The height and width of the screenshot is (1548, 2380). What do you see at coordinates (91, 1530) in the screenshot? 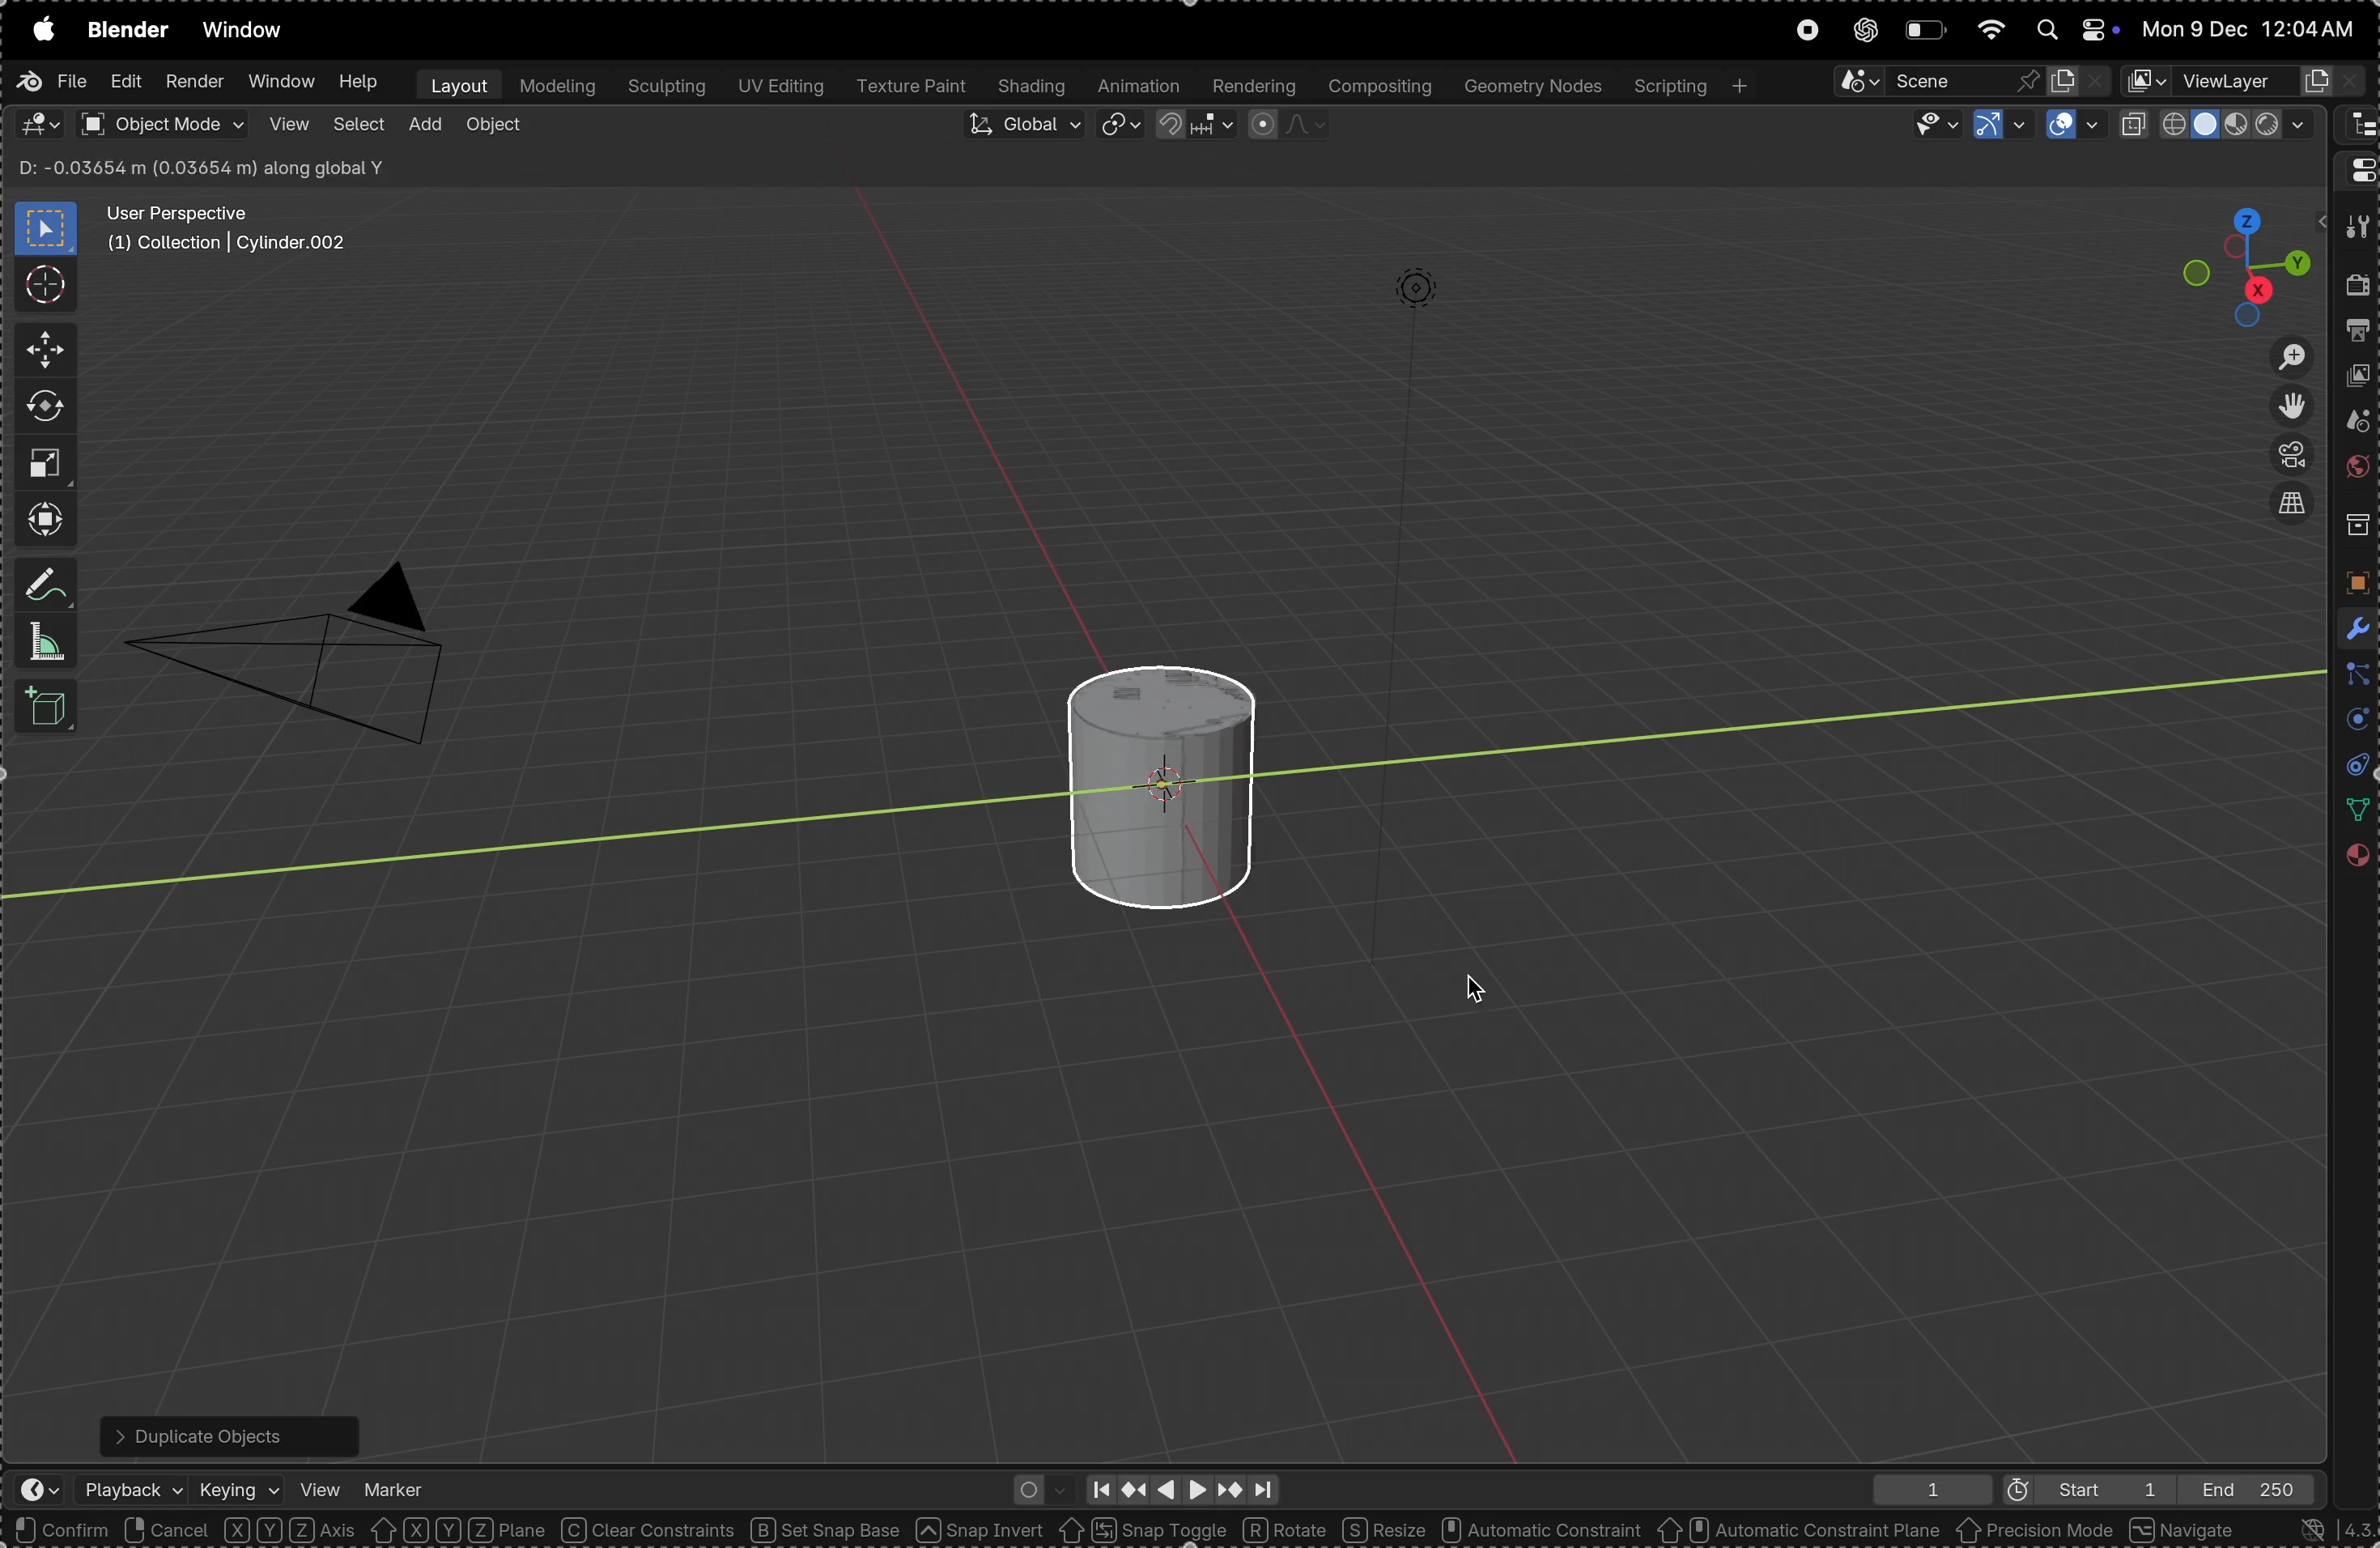
I see `select toggle` at bounding box center [91, 1530].